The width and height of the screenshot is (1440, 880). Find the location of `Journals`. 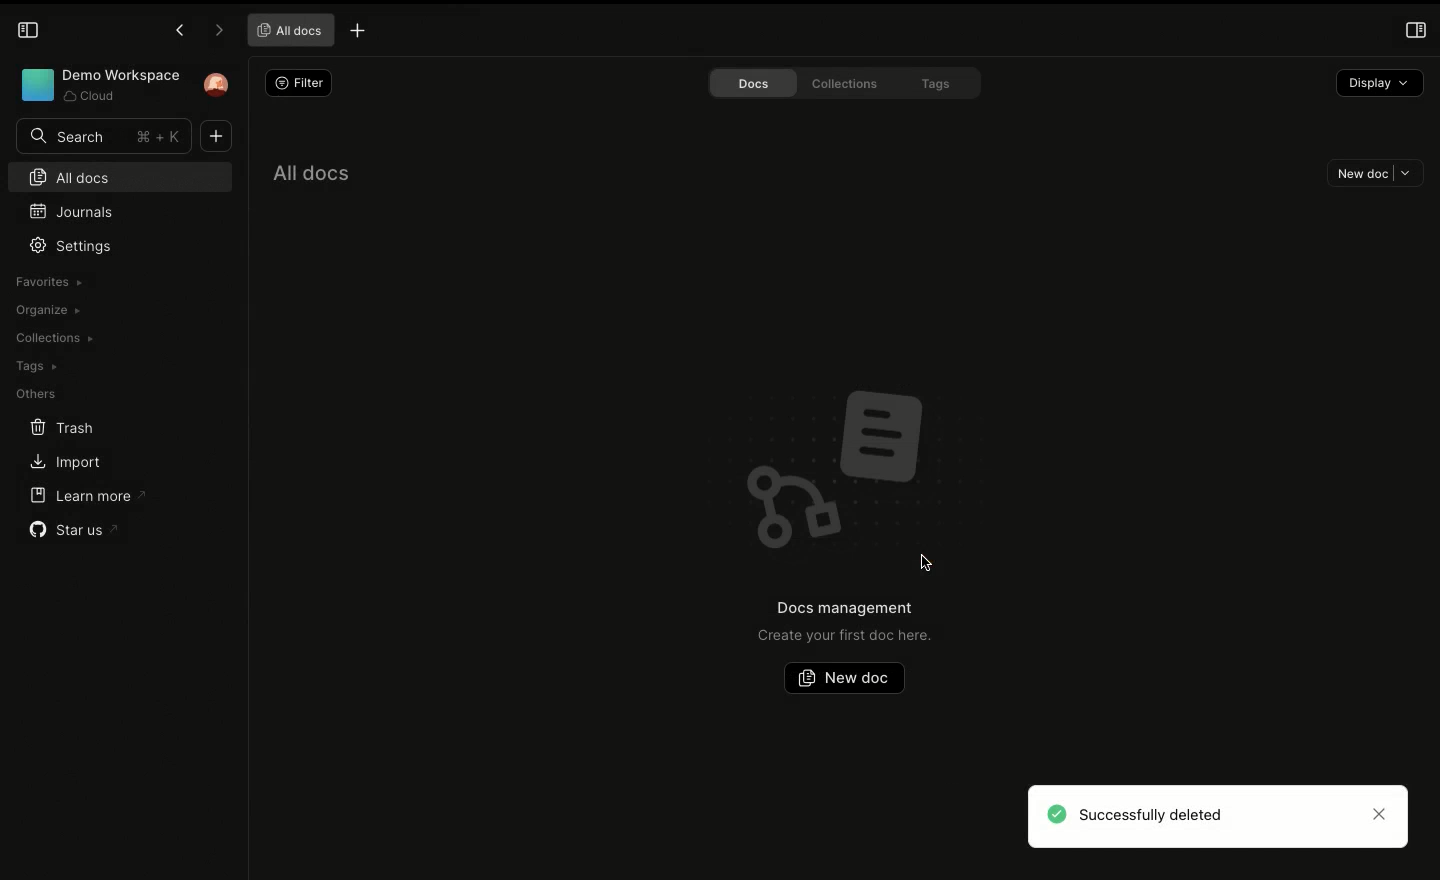

Journals is located at coordinates (73, 212).